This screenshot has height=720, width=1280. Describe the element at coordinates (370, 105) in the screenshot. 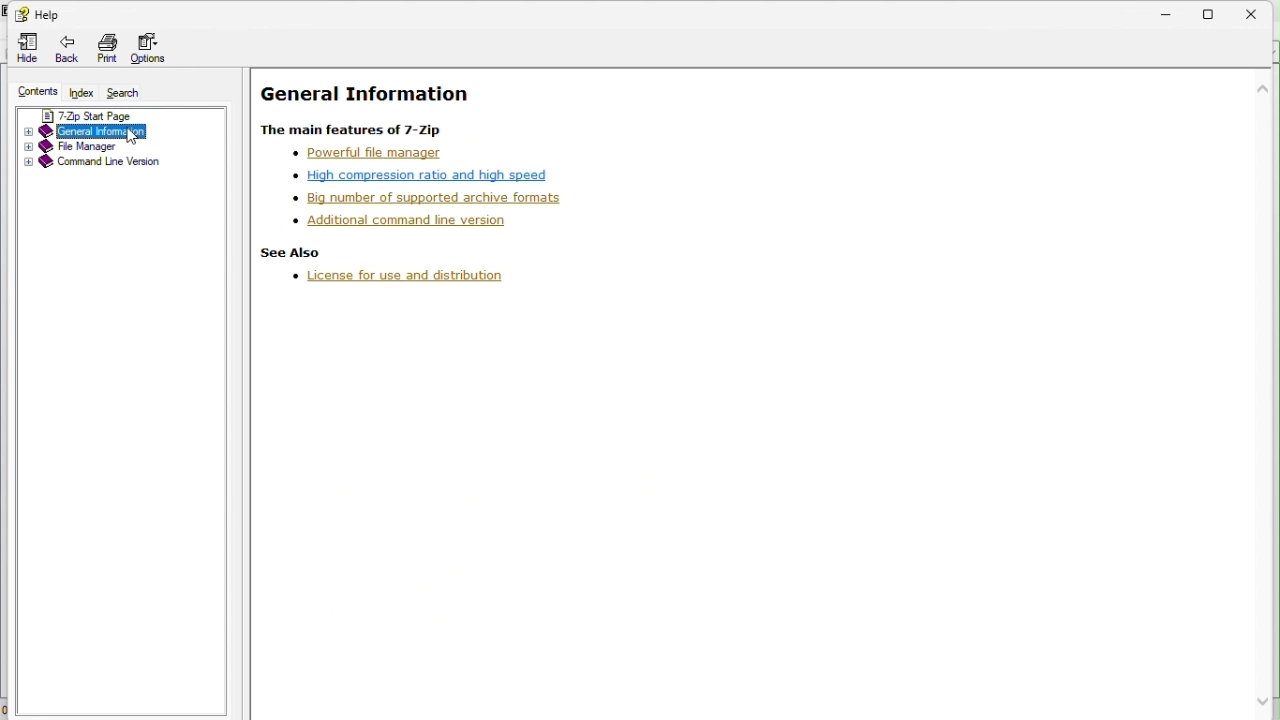

I see `general information Help page` at that location.